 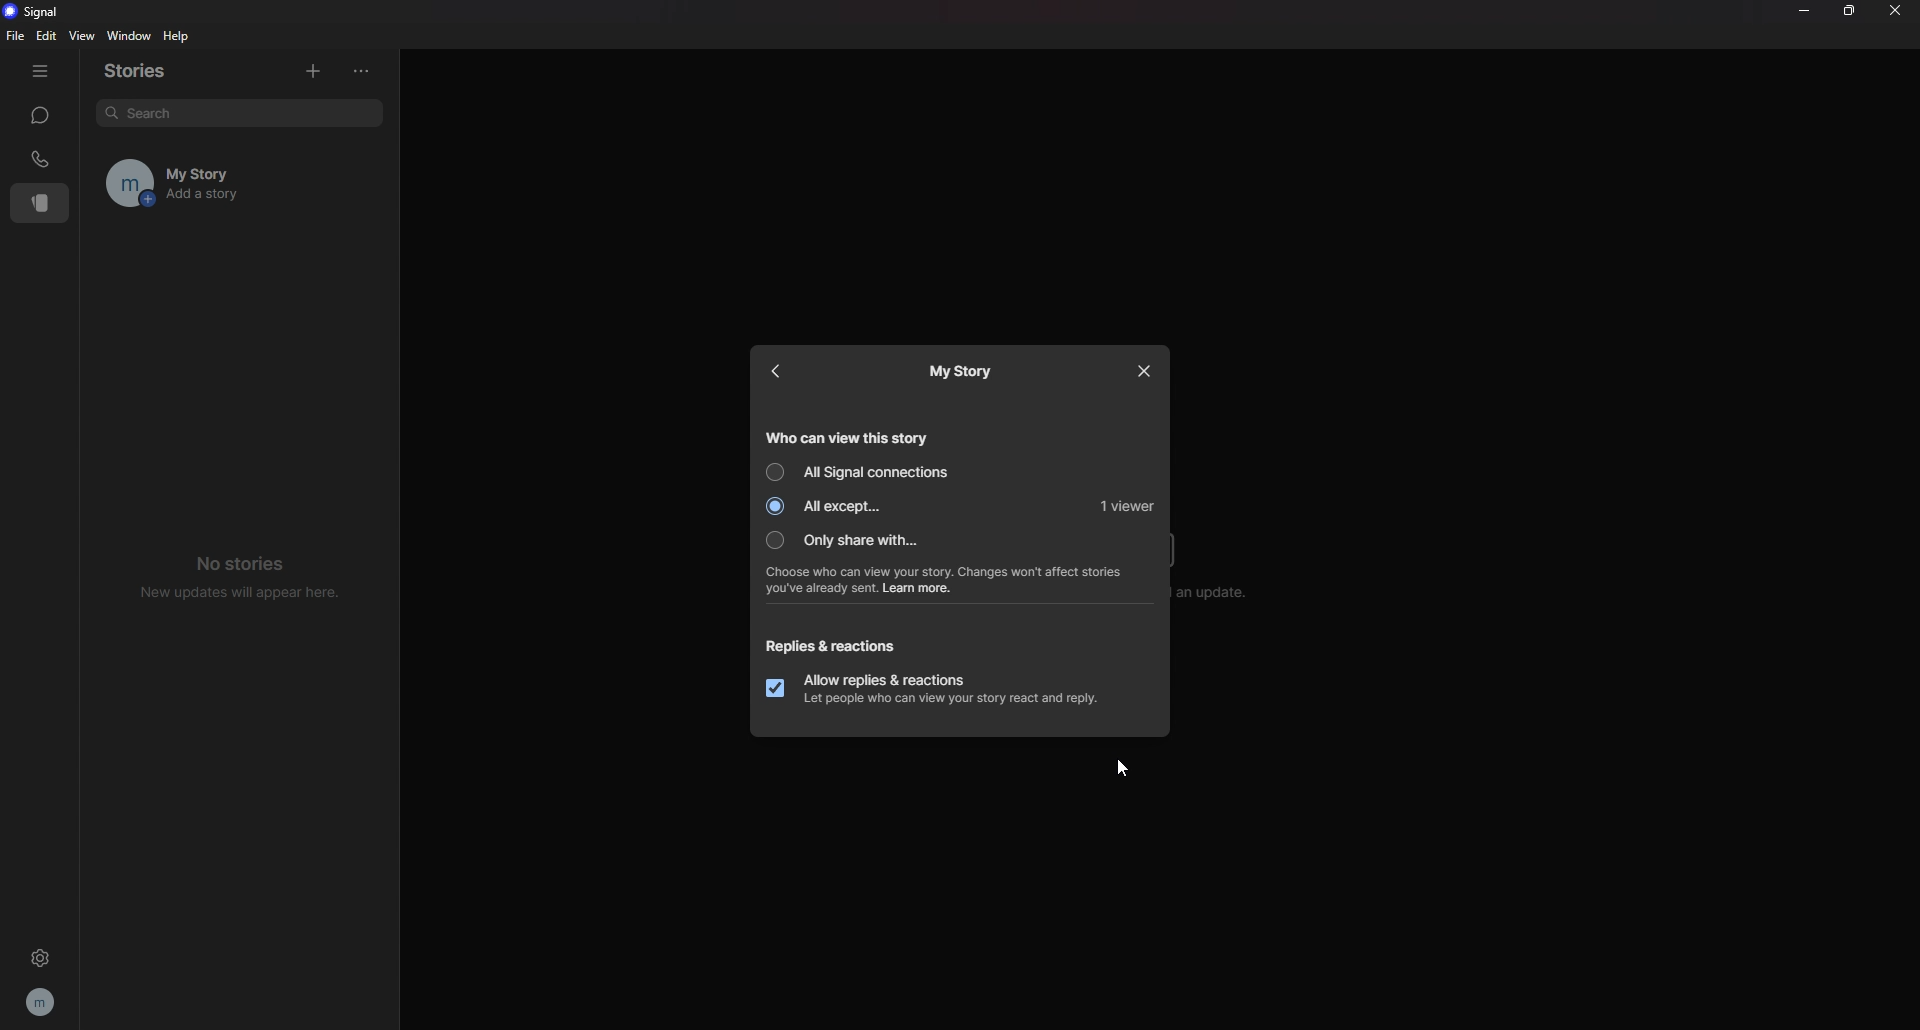 What do you see at coordinates (39, 115) in the screenshot?
I see `chats` at bounding box center [39, 115].